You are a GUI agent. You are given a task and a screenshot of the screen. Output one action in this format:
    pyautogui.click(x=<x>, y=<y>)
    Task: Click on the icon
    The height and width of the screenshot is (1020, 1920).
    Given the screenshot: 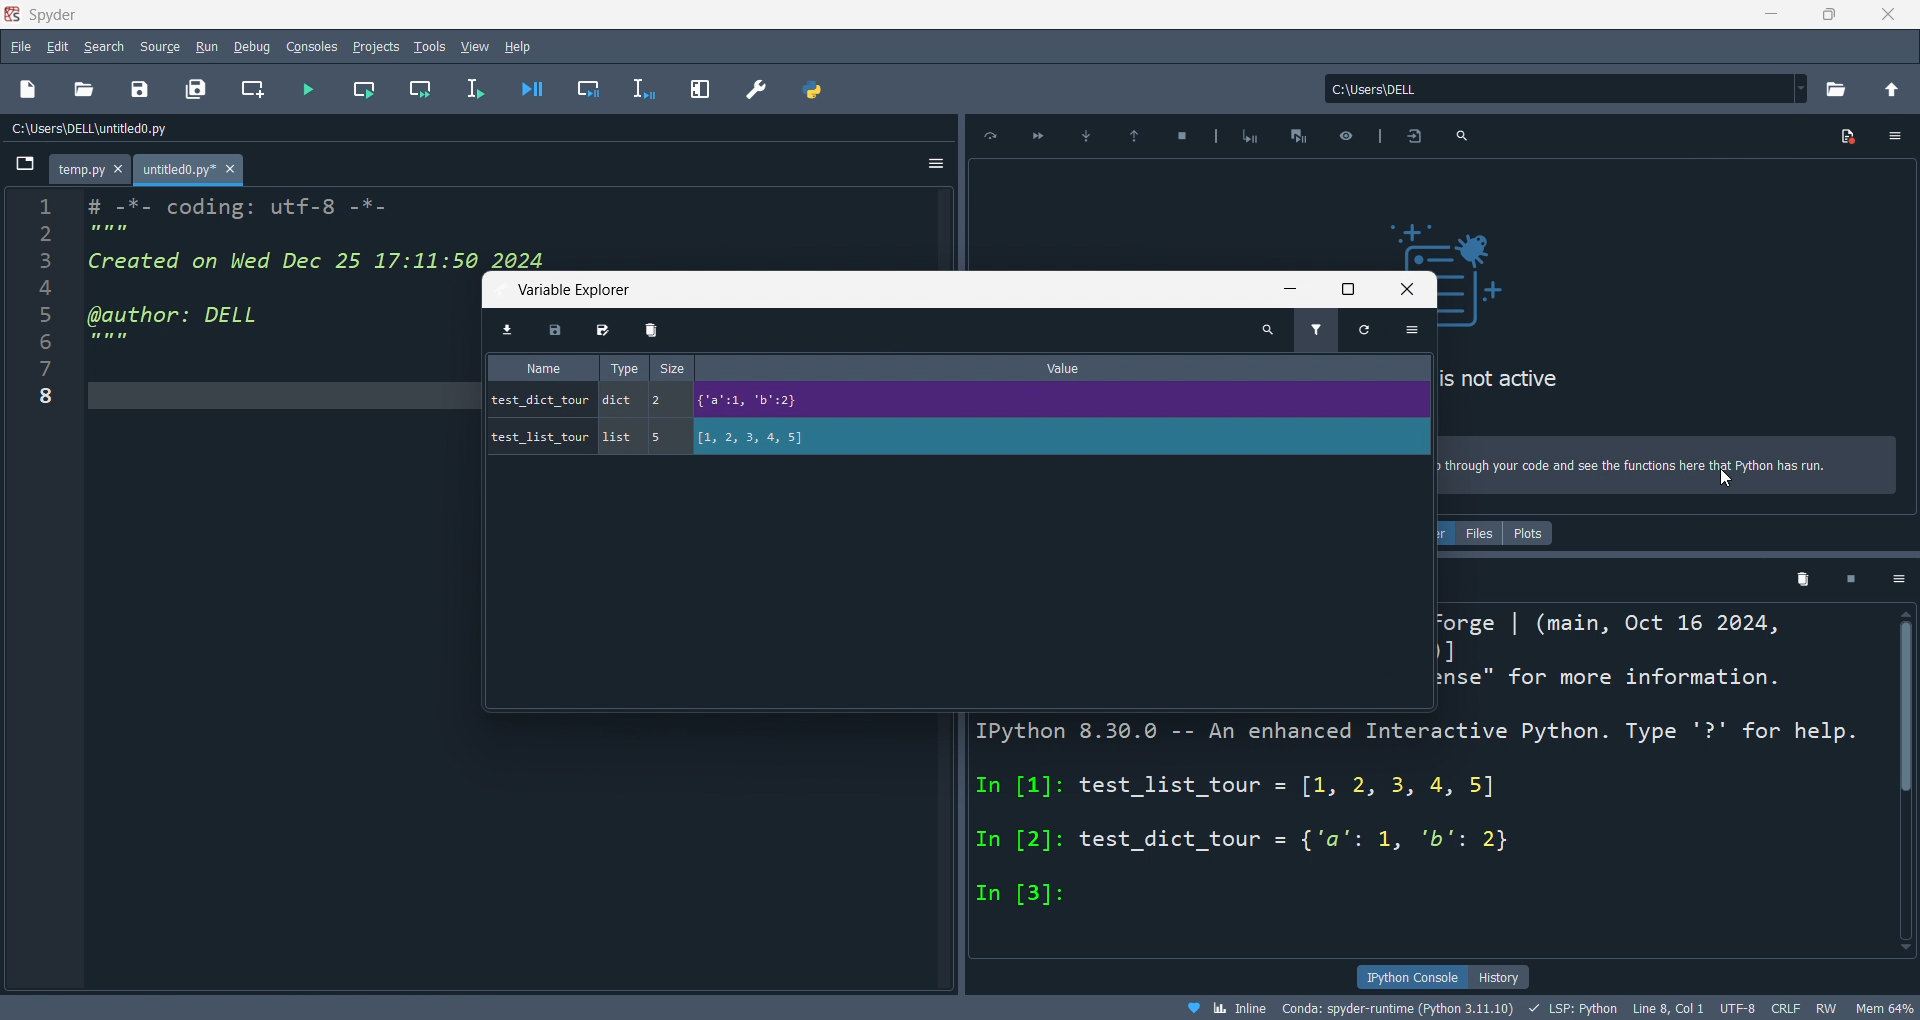 What is the action you would take?
    pyautogui.click(x=1847, y=136)
    